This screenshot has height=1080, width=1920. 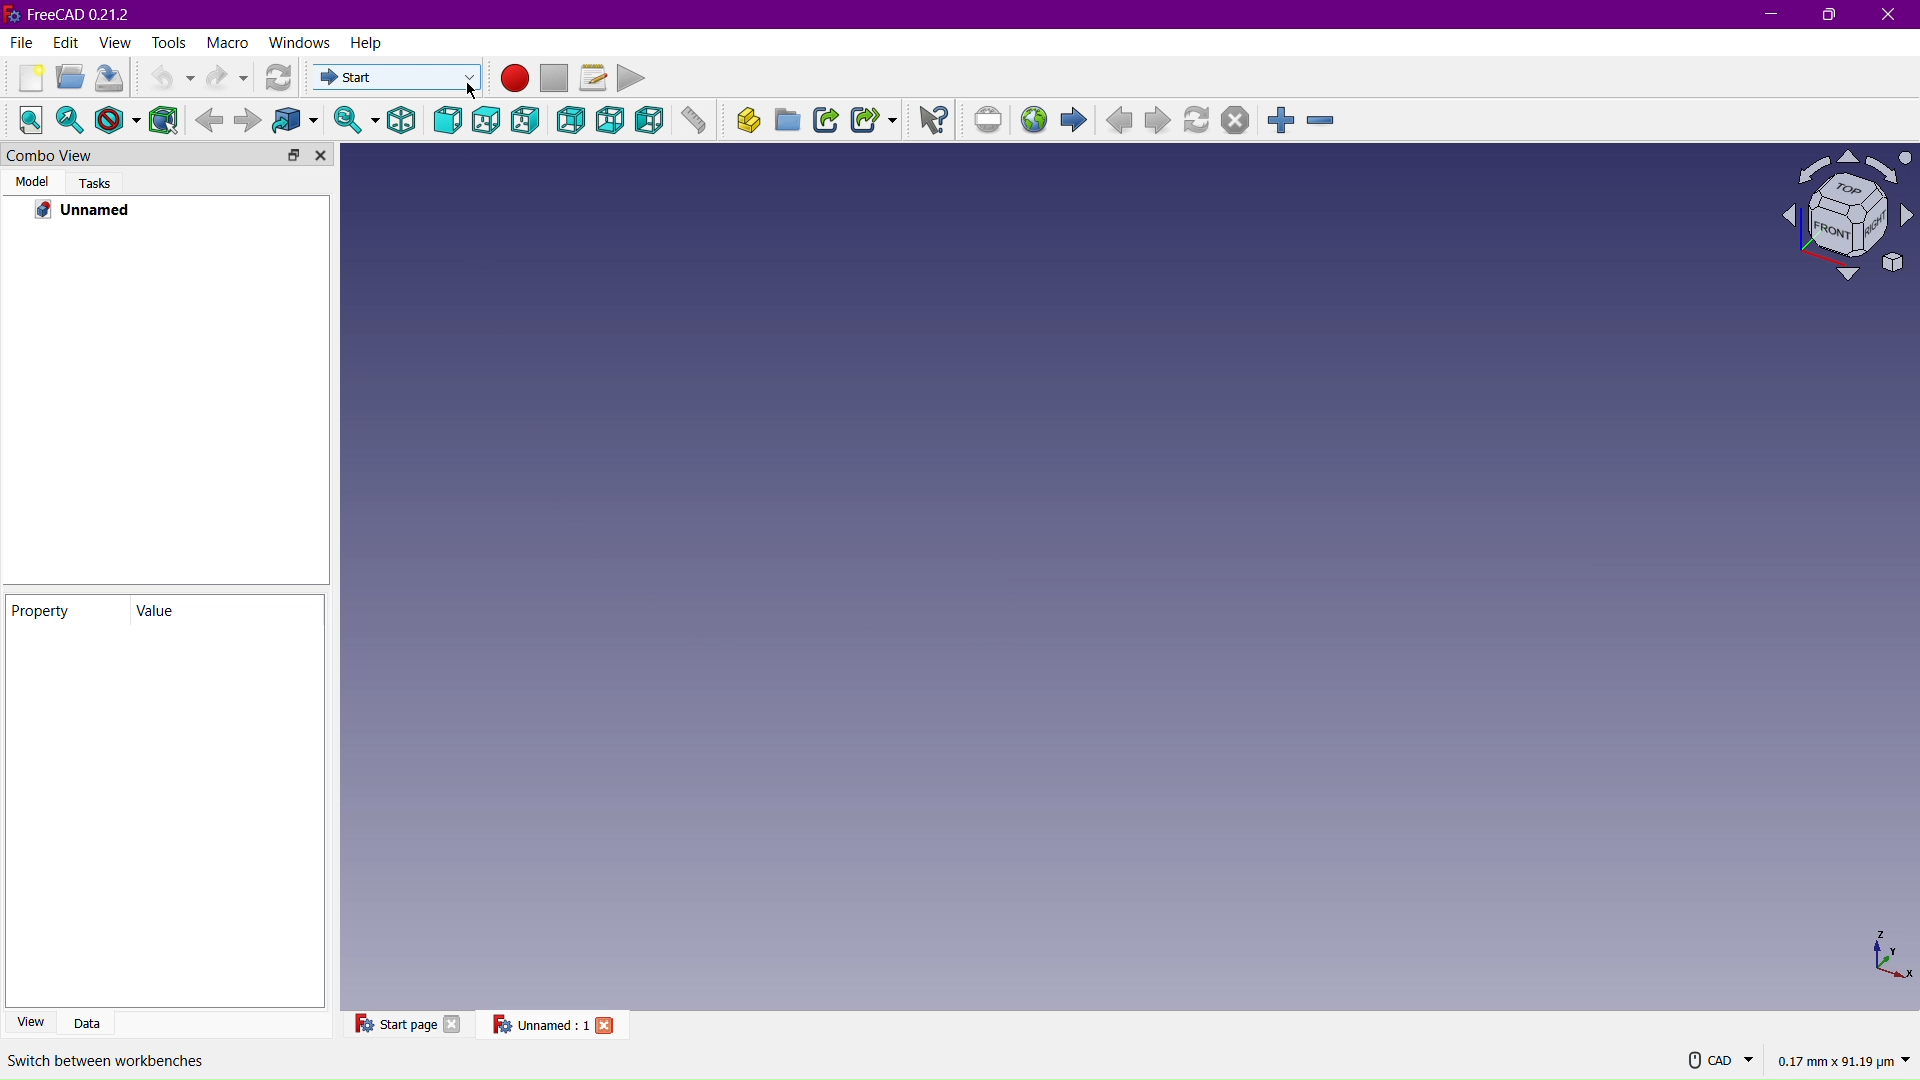 I want to click on Model, so click(x=30, y=183).